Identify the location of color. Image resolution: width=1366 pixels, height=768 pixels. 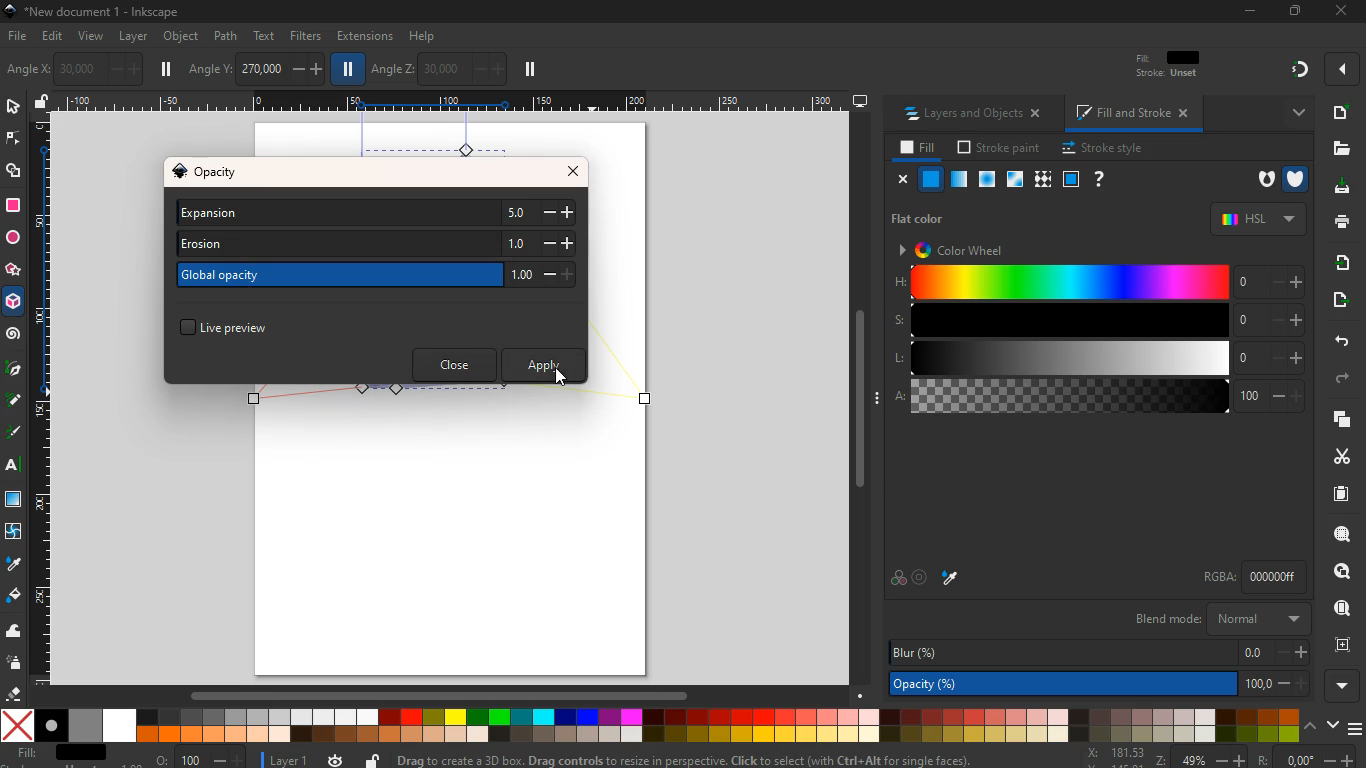
(897, 580).